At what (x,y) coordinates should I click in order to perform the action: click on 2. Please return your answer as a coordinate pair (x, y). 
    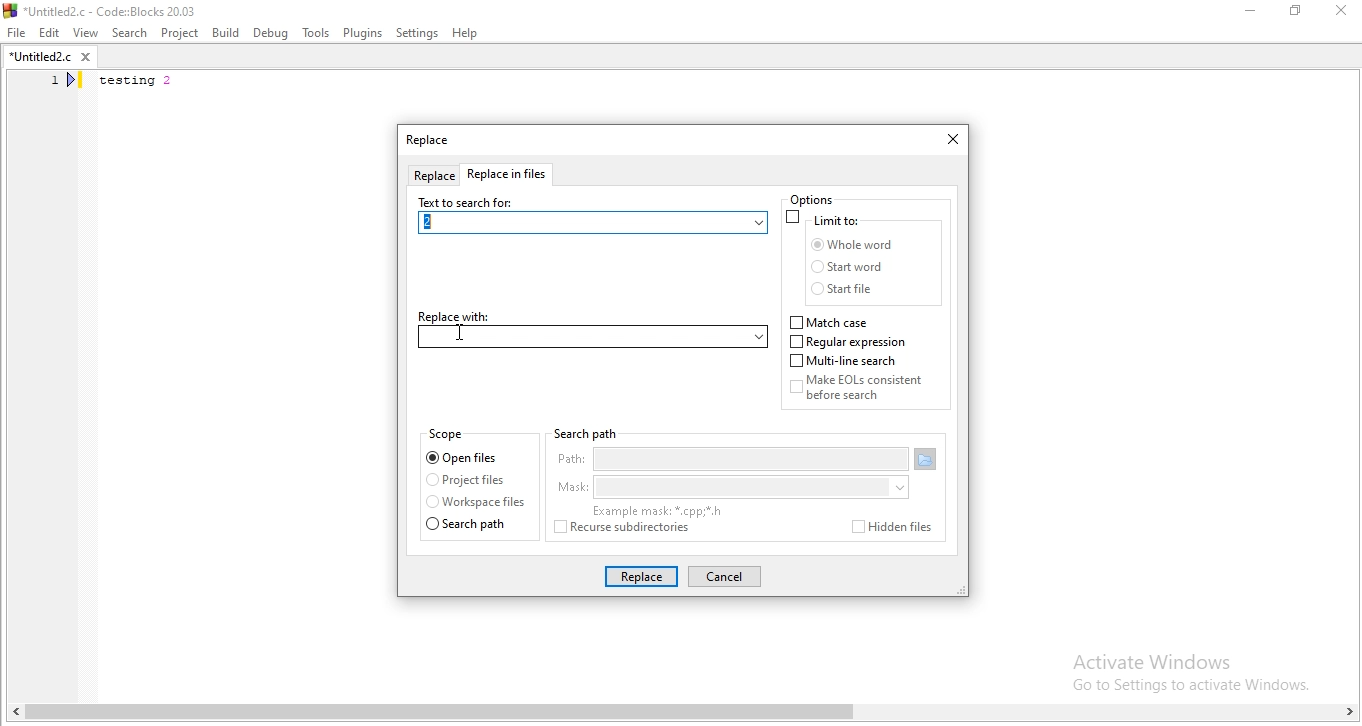
    Looking at the image, I should click on (430, 221).